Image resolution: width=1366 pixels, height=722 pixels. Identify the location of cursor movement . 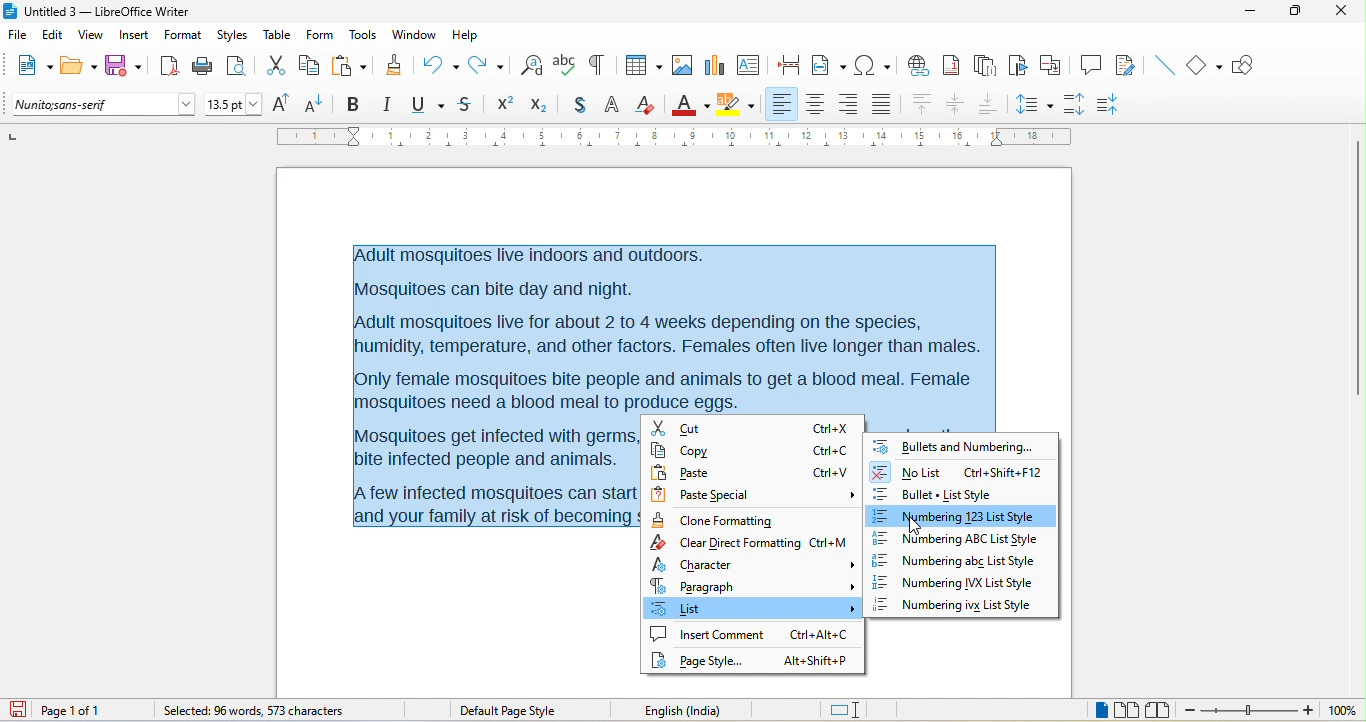
(918, 526).